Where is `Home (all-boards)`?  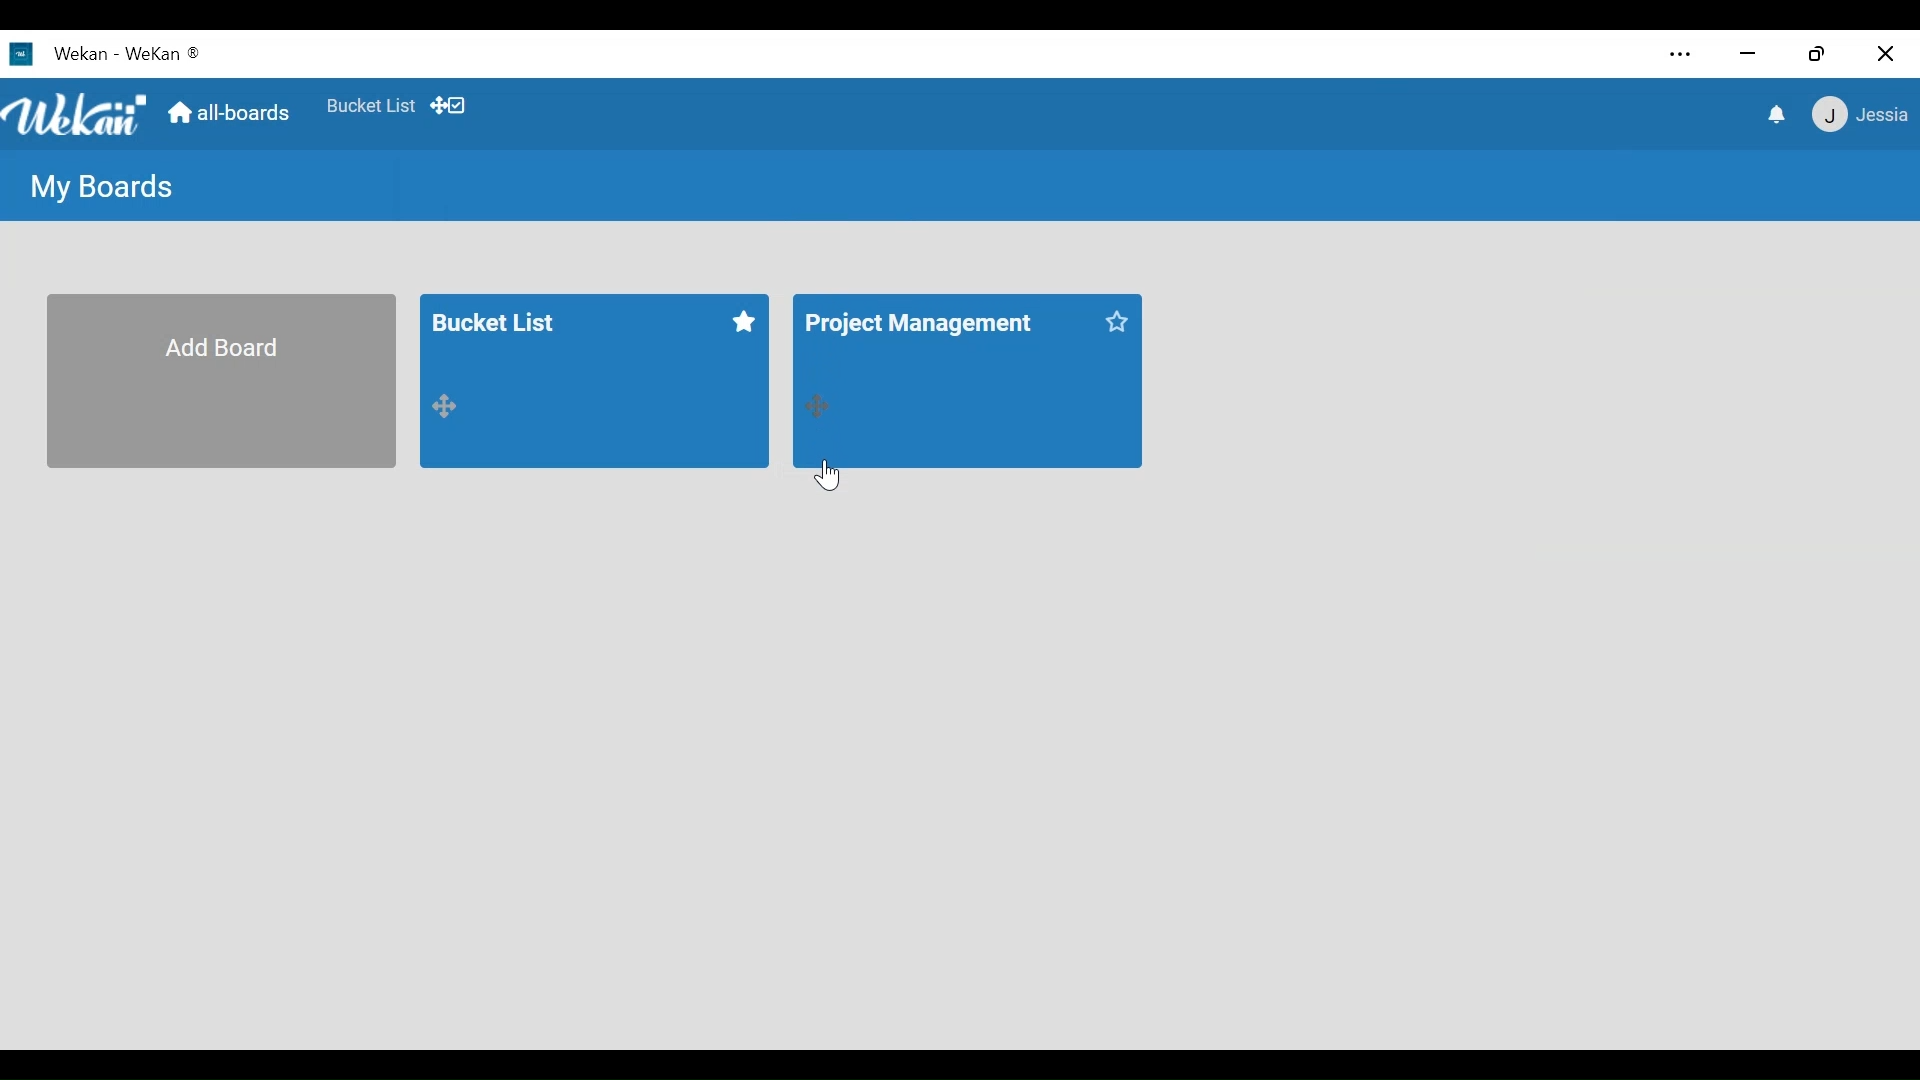
Home (all-boards) is located at coordinates (232, 116).